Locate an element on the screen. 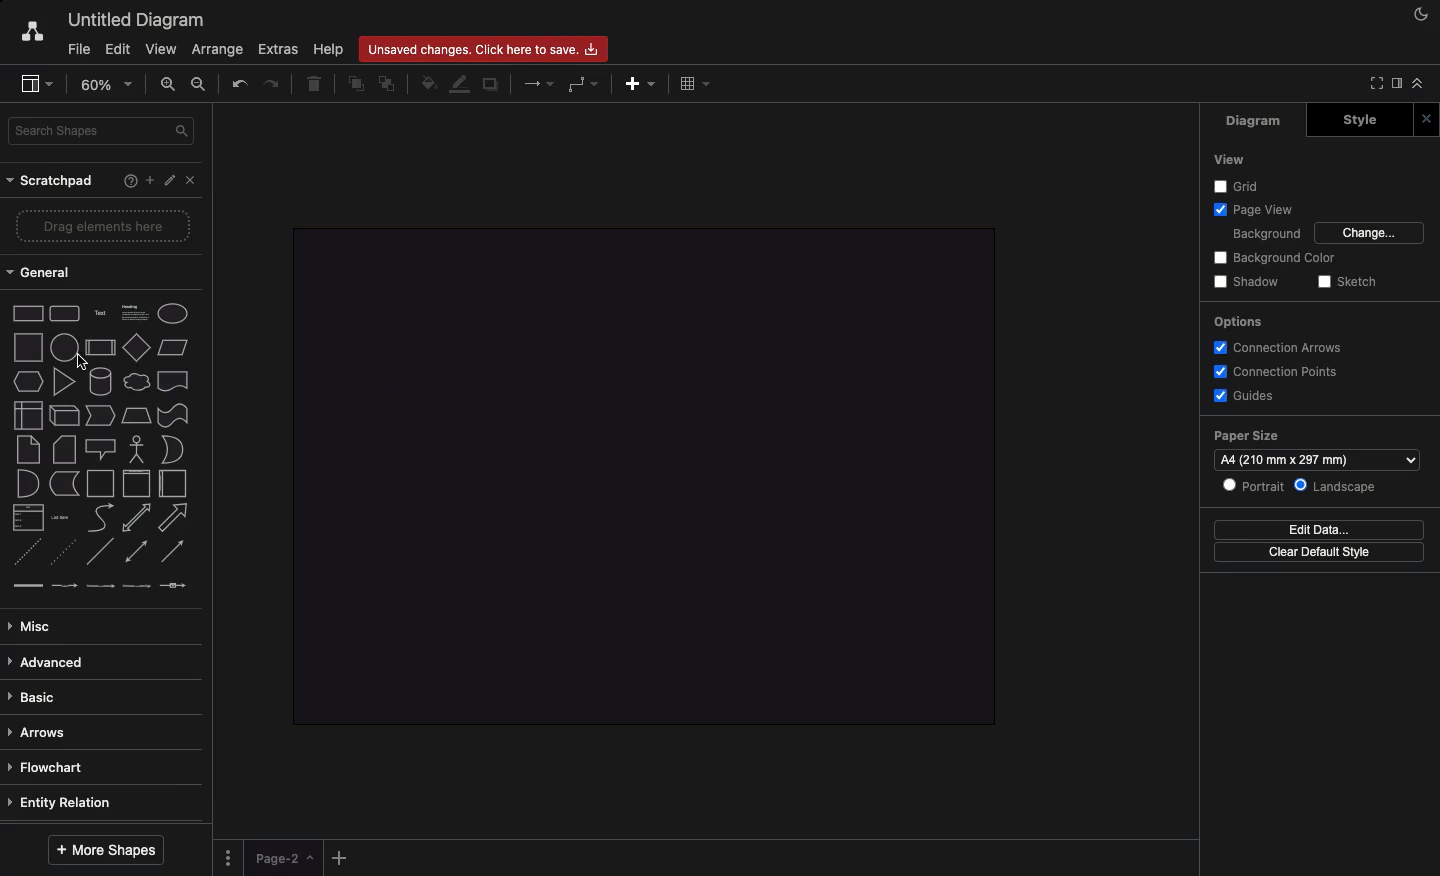 The image size is (1440, 876). Draw.io is located at coordinates (25, 33).